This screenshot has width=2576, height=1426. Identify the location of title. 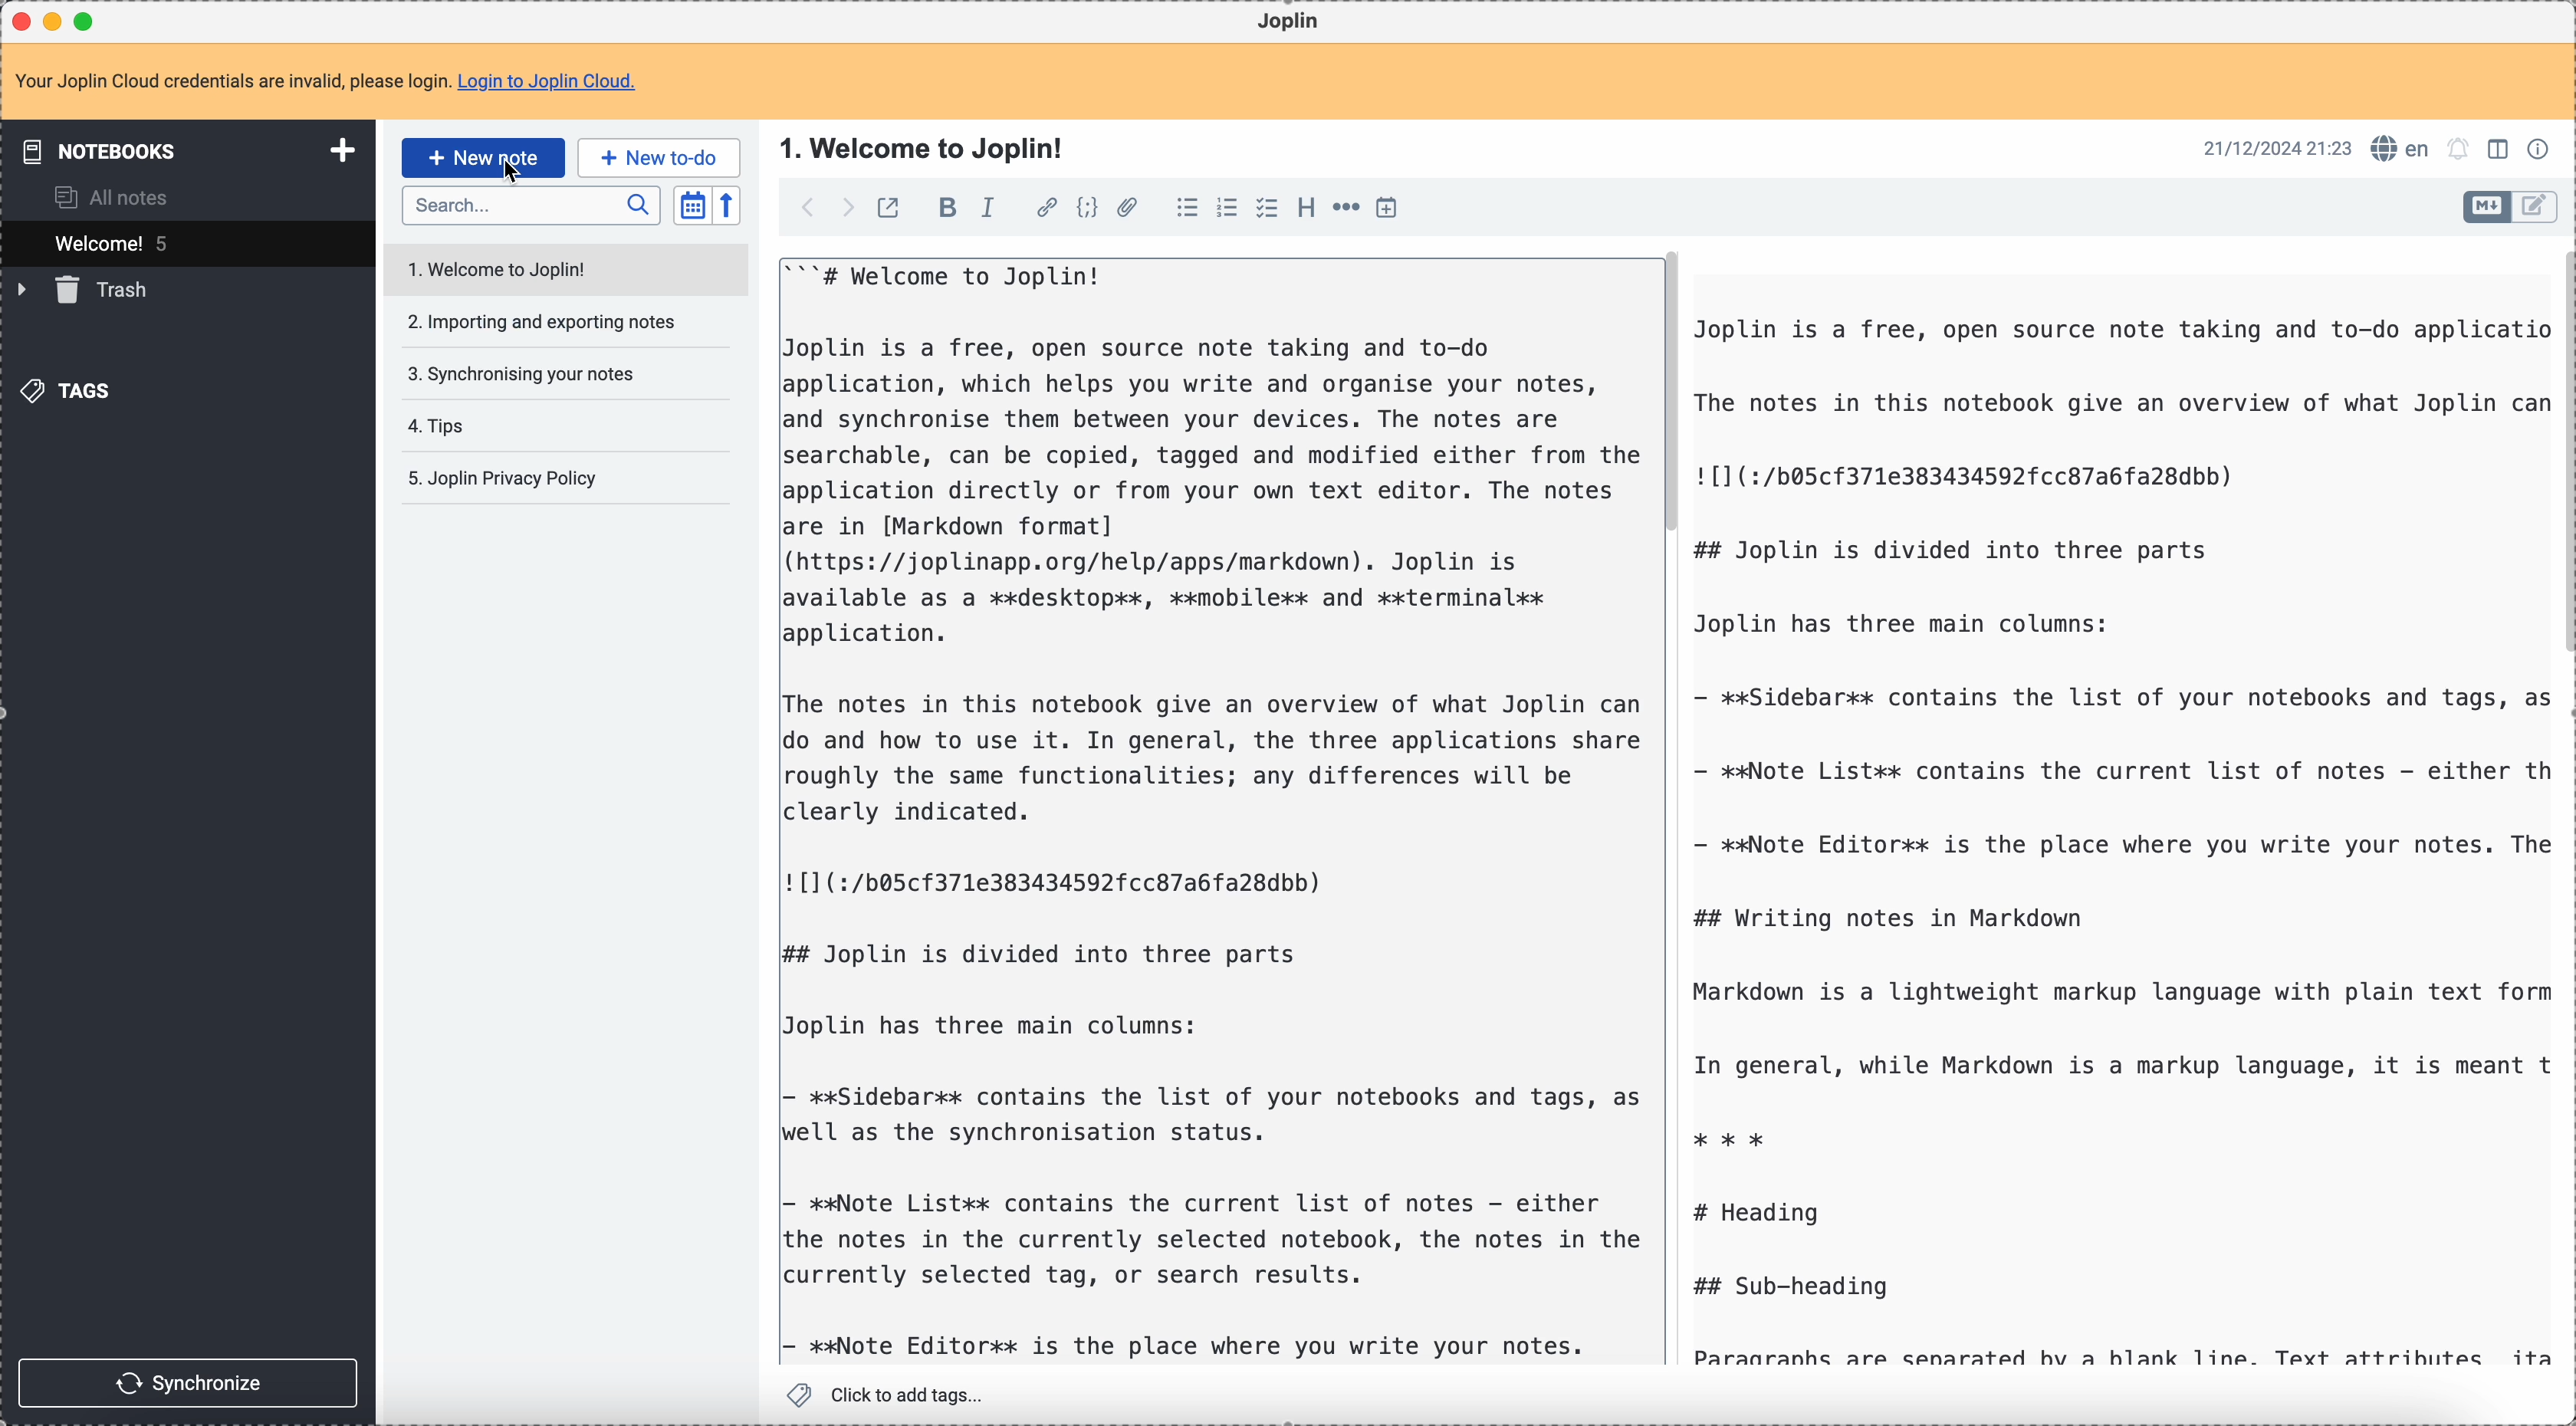
(921, 149).